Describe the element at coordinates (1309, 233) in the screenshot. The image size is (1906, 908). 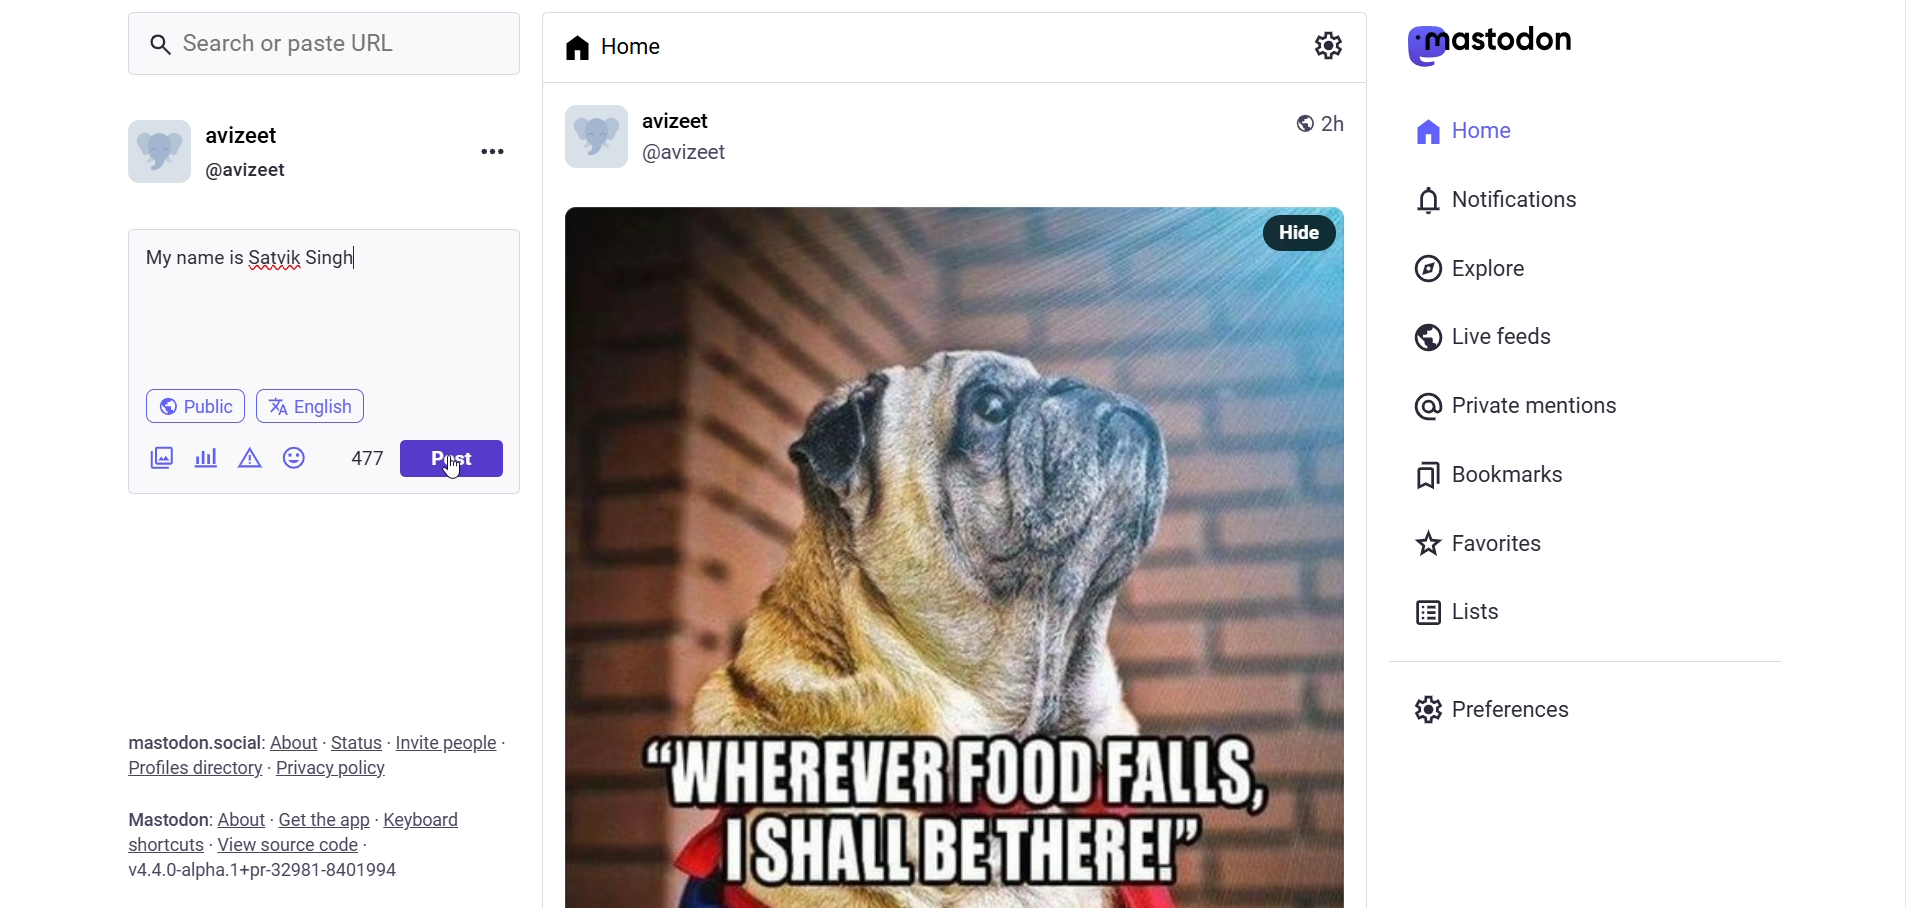
I see `Hide ` at that location.